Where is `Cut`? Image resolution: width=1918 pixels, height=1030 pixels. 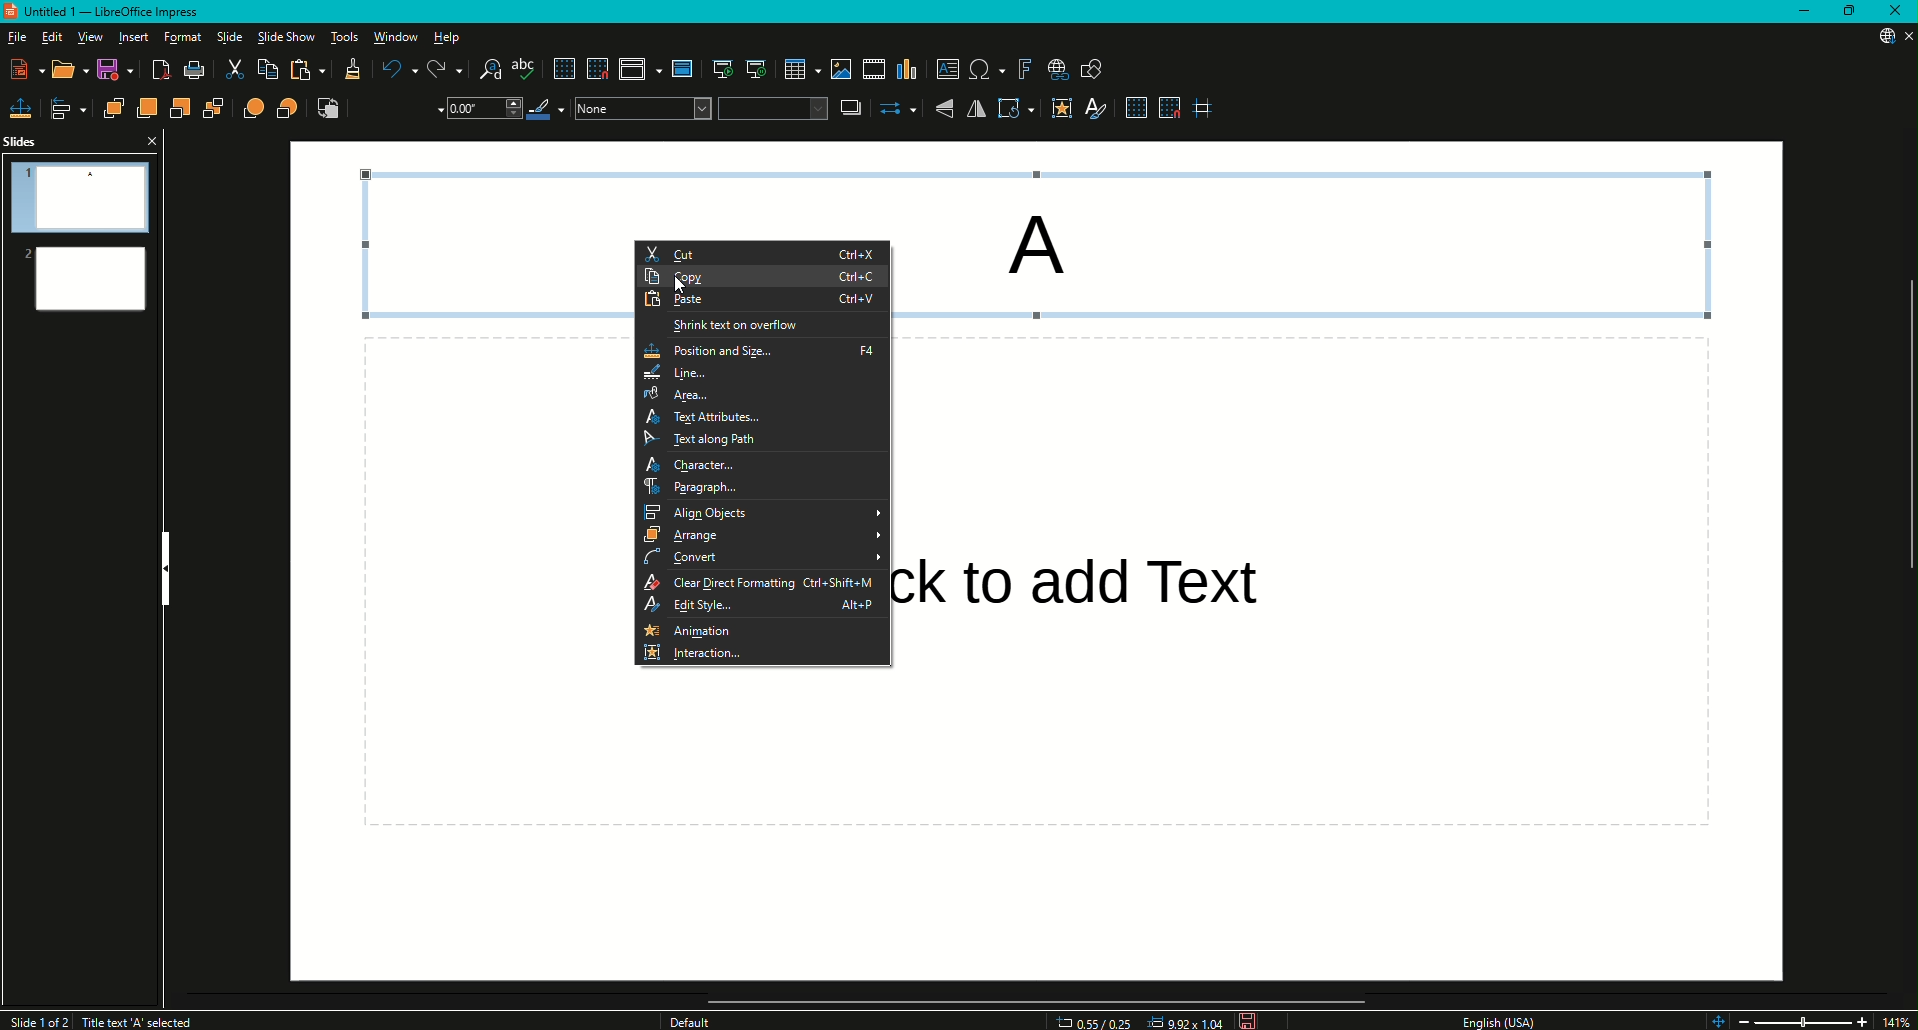 Cut is located at coordinates (763, 251).